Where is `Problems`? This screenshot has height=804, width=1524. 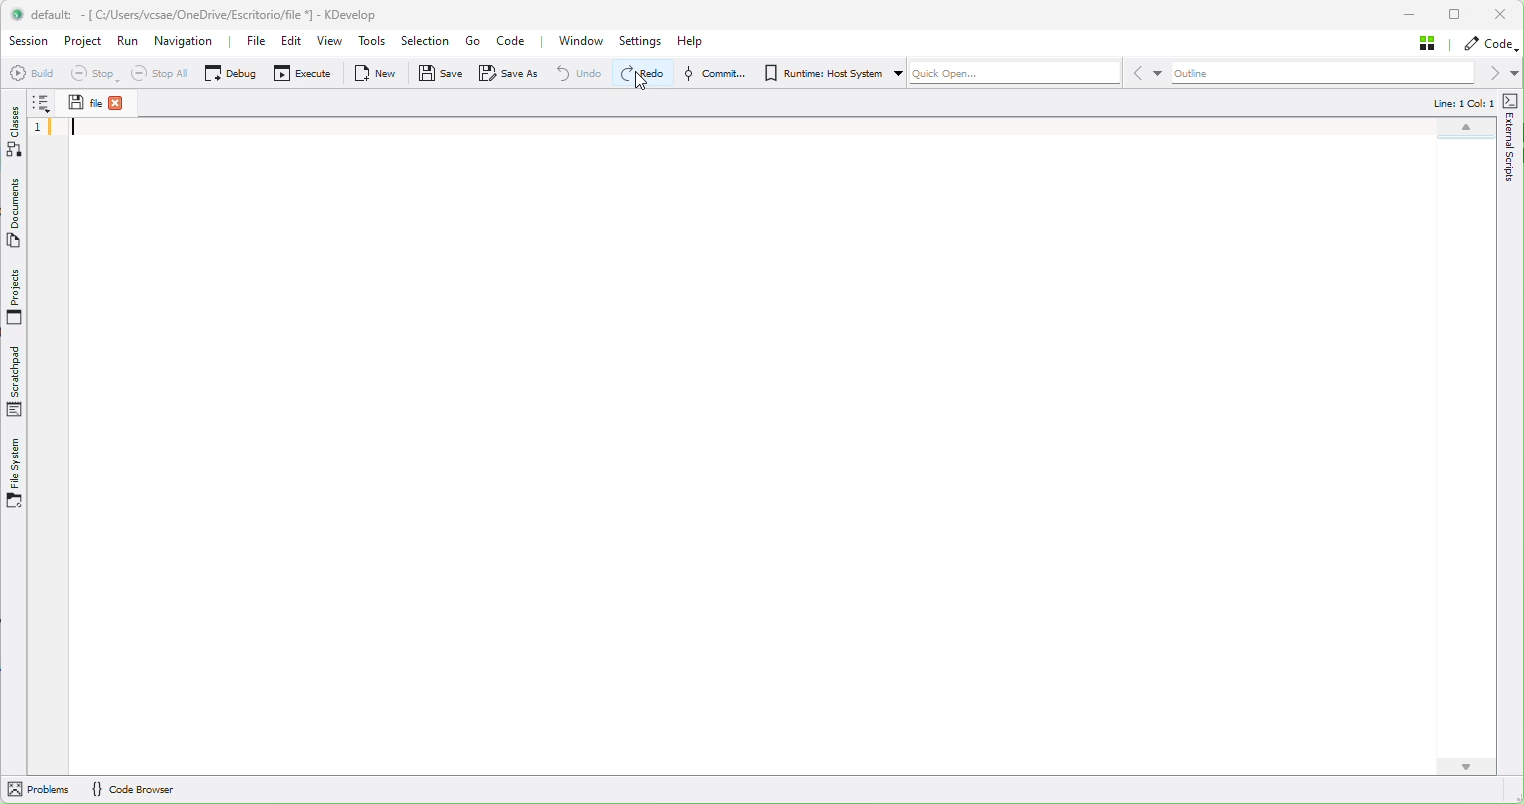 Problems is located at coordinates (44, 789).